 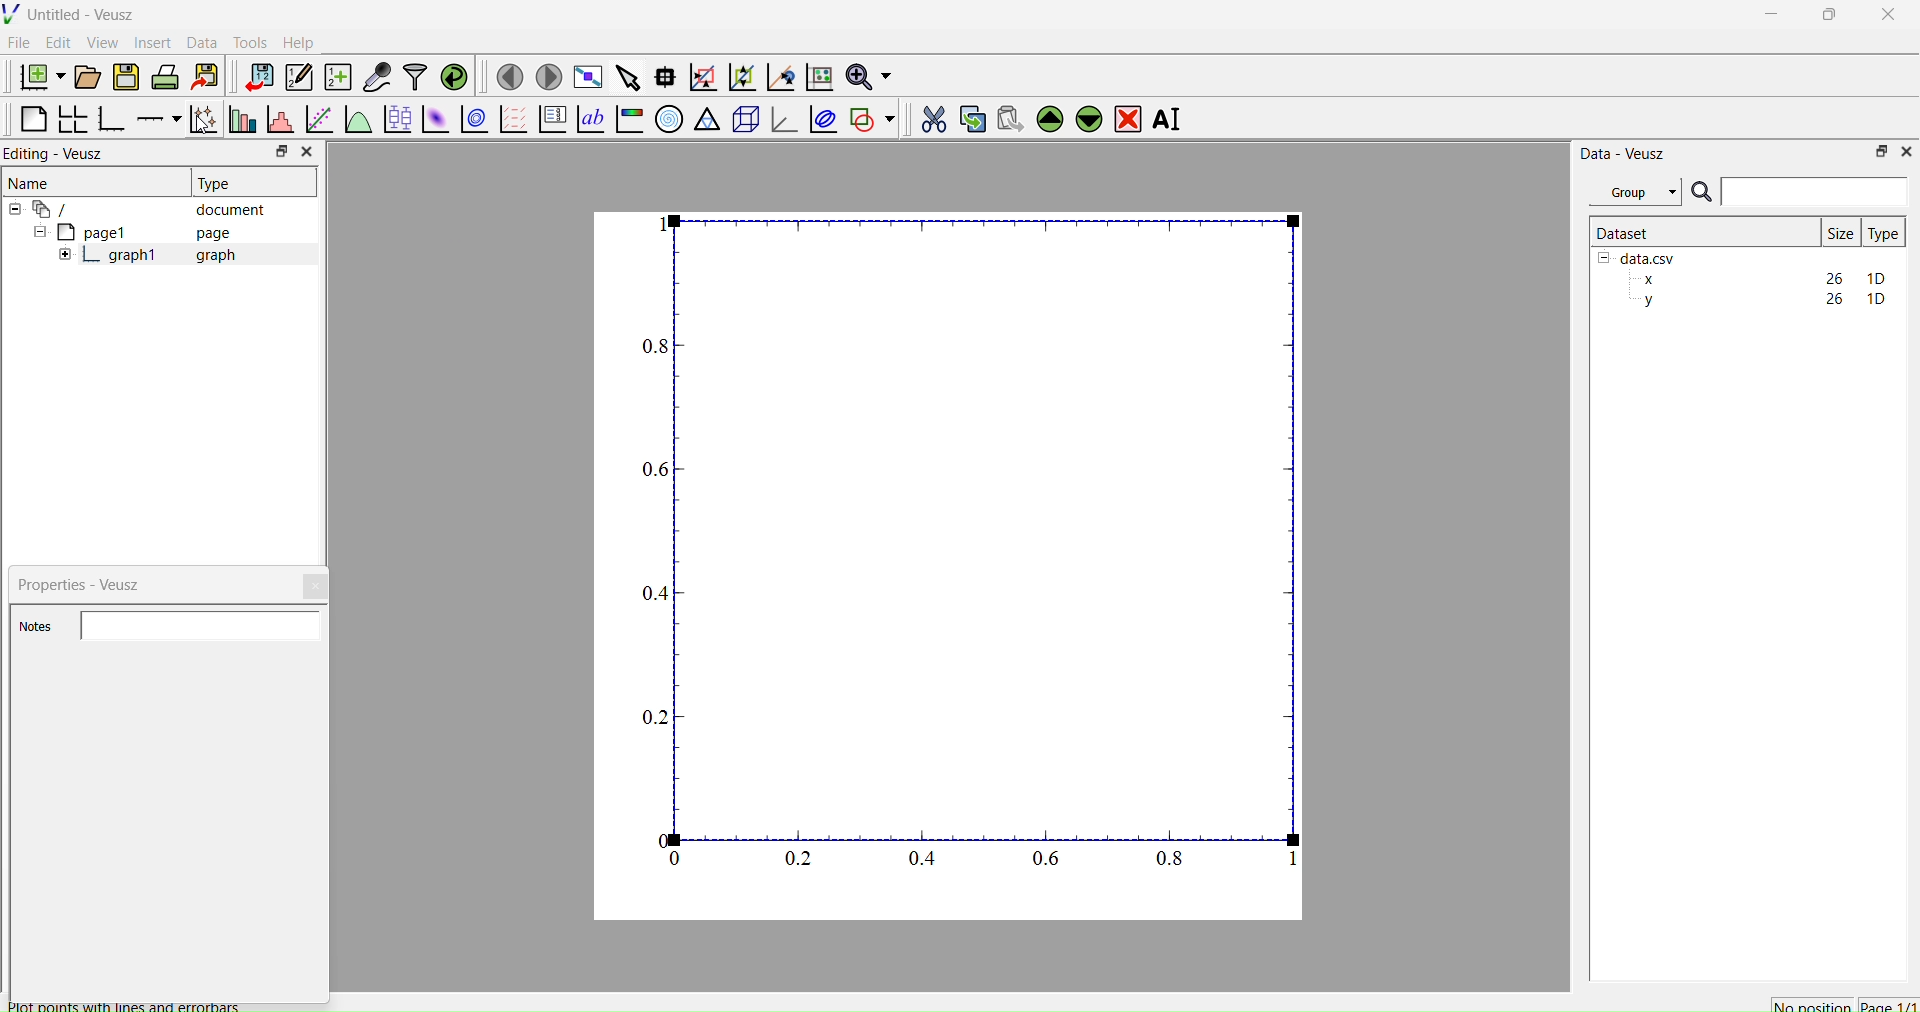 I want to click on Base Graph, so click(x=108, y=121).